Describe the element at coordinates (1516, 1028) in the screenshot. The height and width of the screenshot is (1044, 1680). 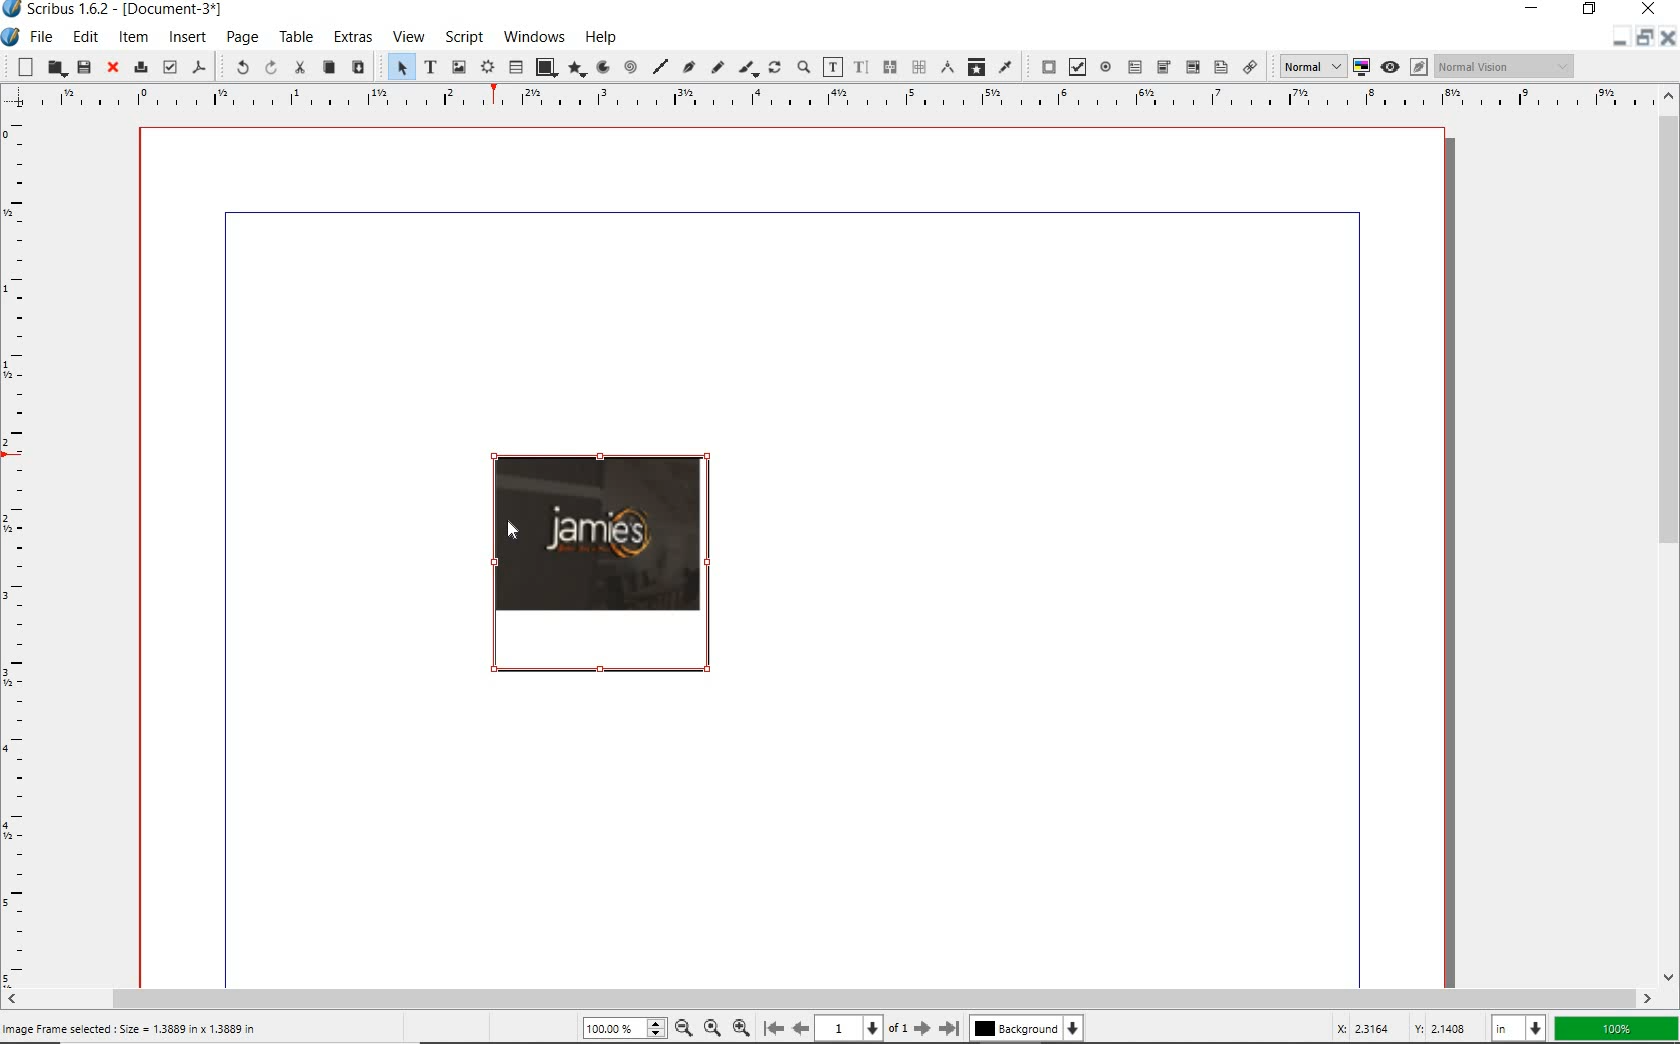
I see `select unit` at that location.